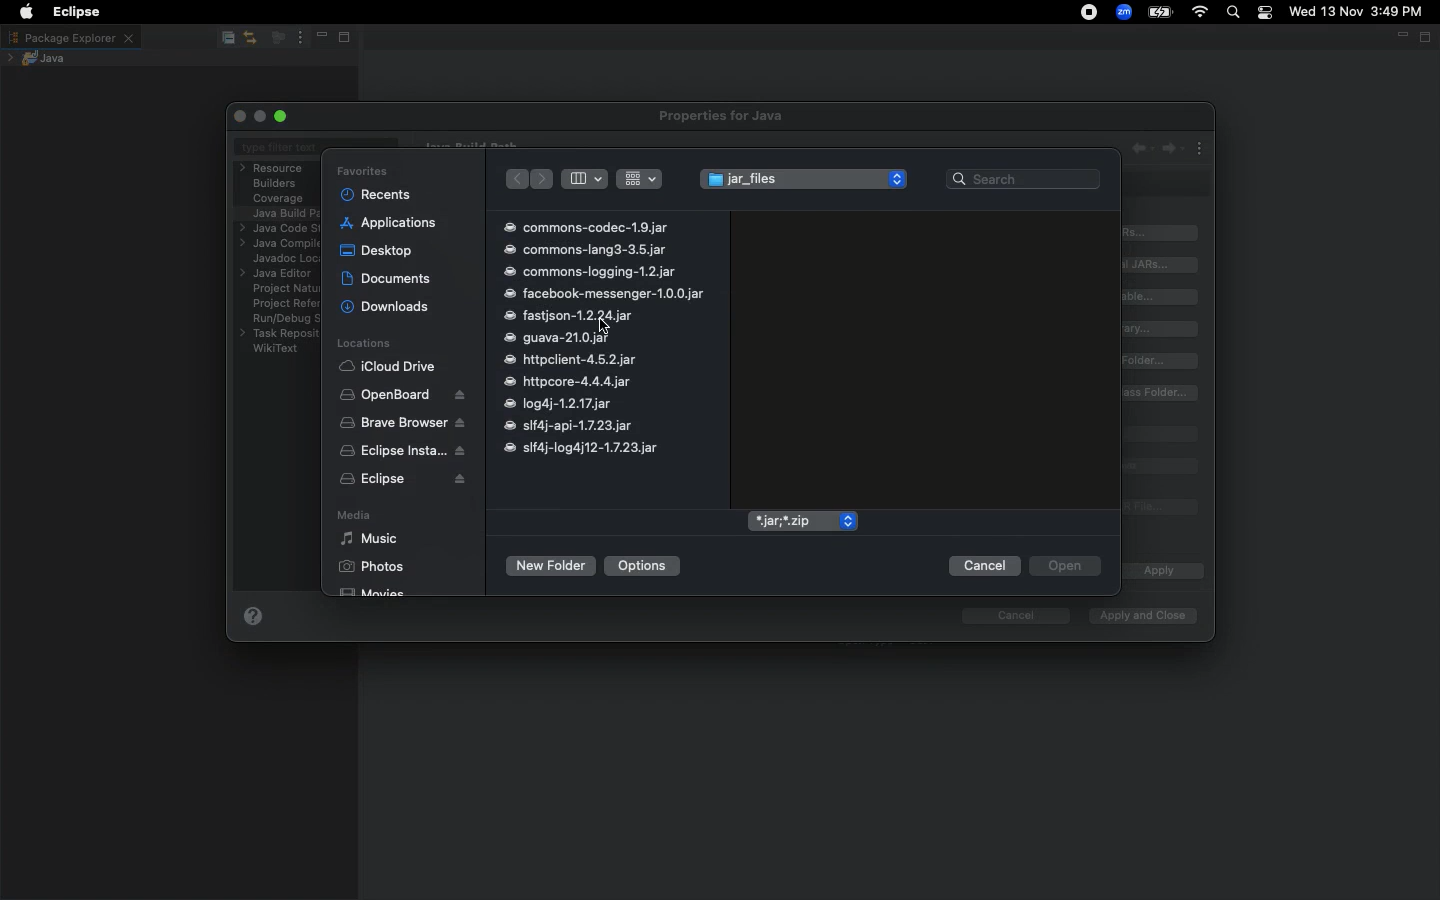 Image resolution: width=1440 pixels, height=900 pixels. Describe the element at coordinates (274, 168) in the screenshot. I see `Resource` at that location.